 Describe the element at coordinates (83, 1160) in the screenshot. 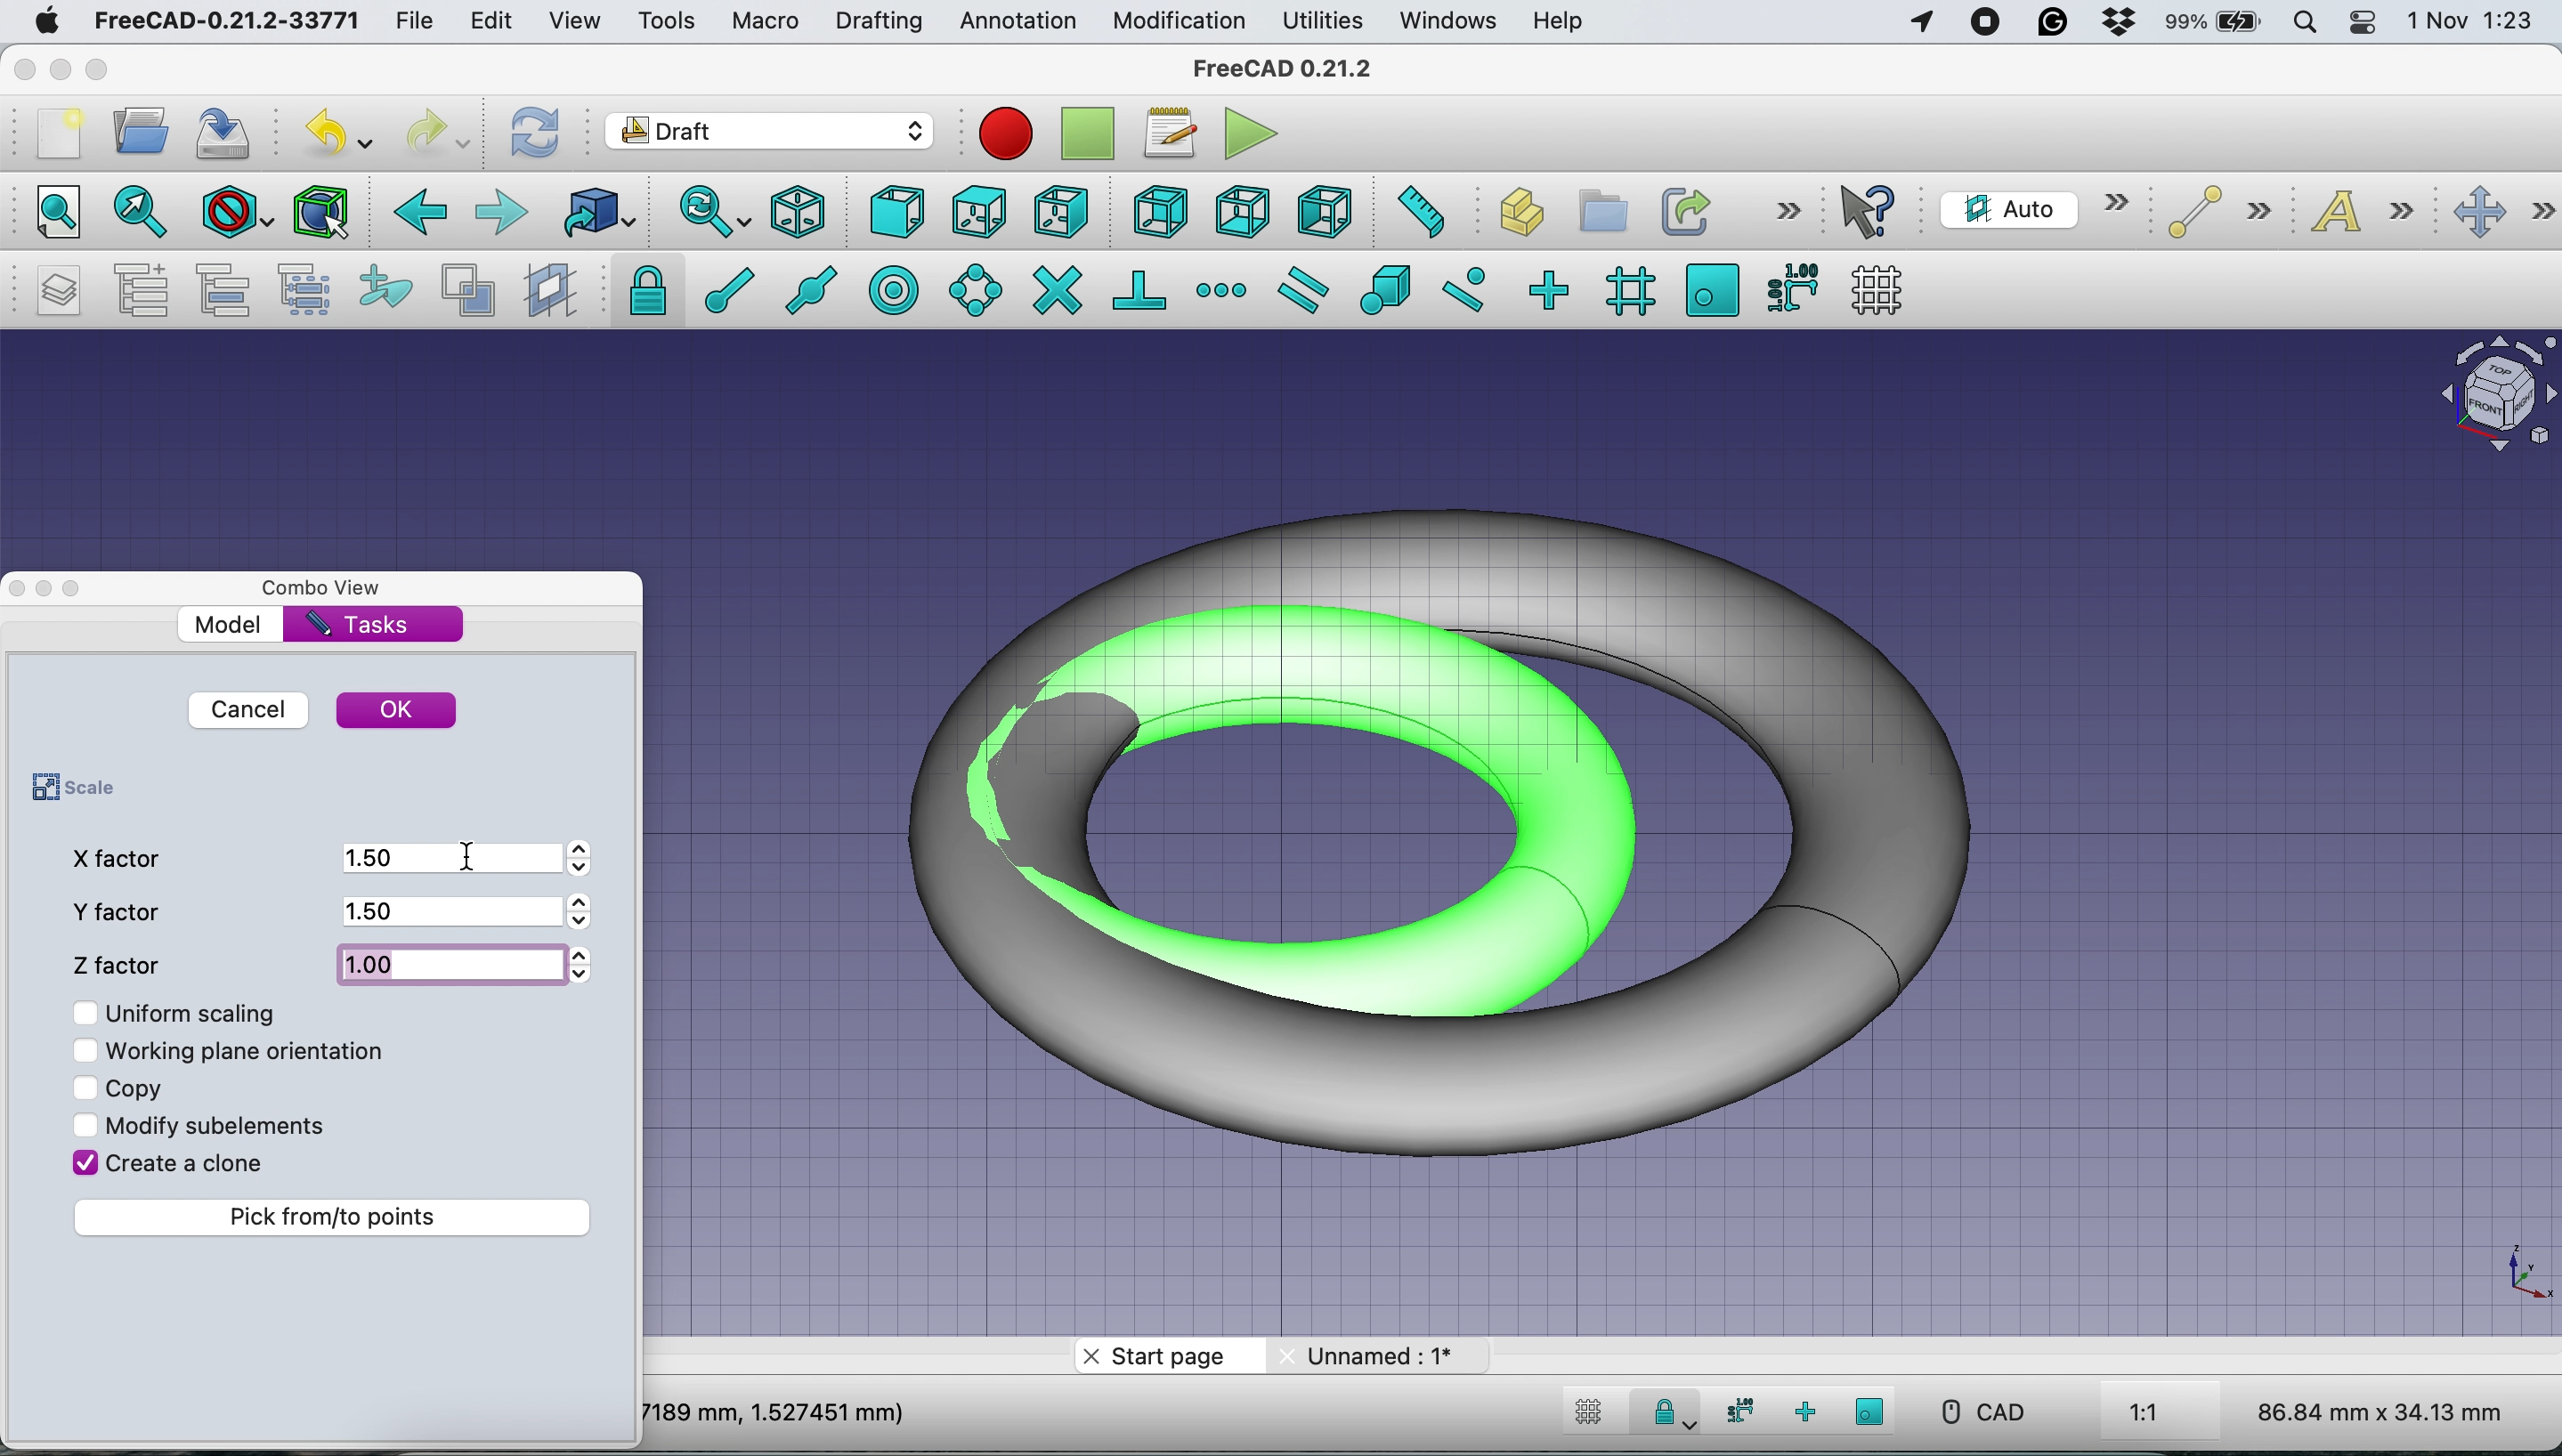

I see `Checkbox` at that location.